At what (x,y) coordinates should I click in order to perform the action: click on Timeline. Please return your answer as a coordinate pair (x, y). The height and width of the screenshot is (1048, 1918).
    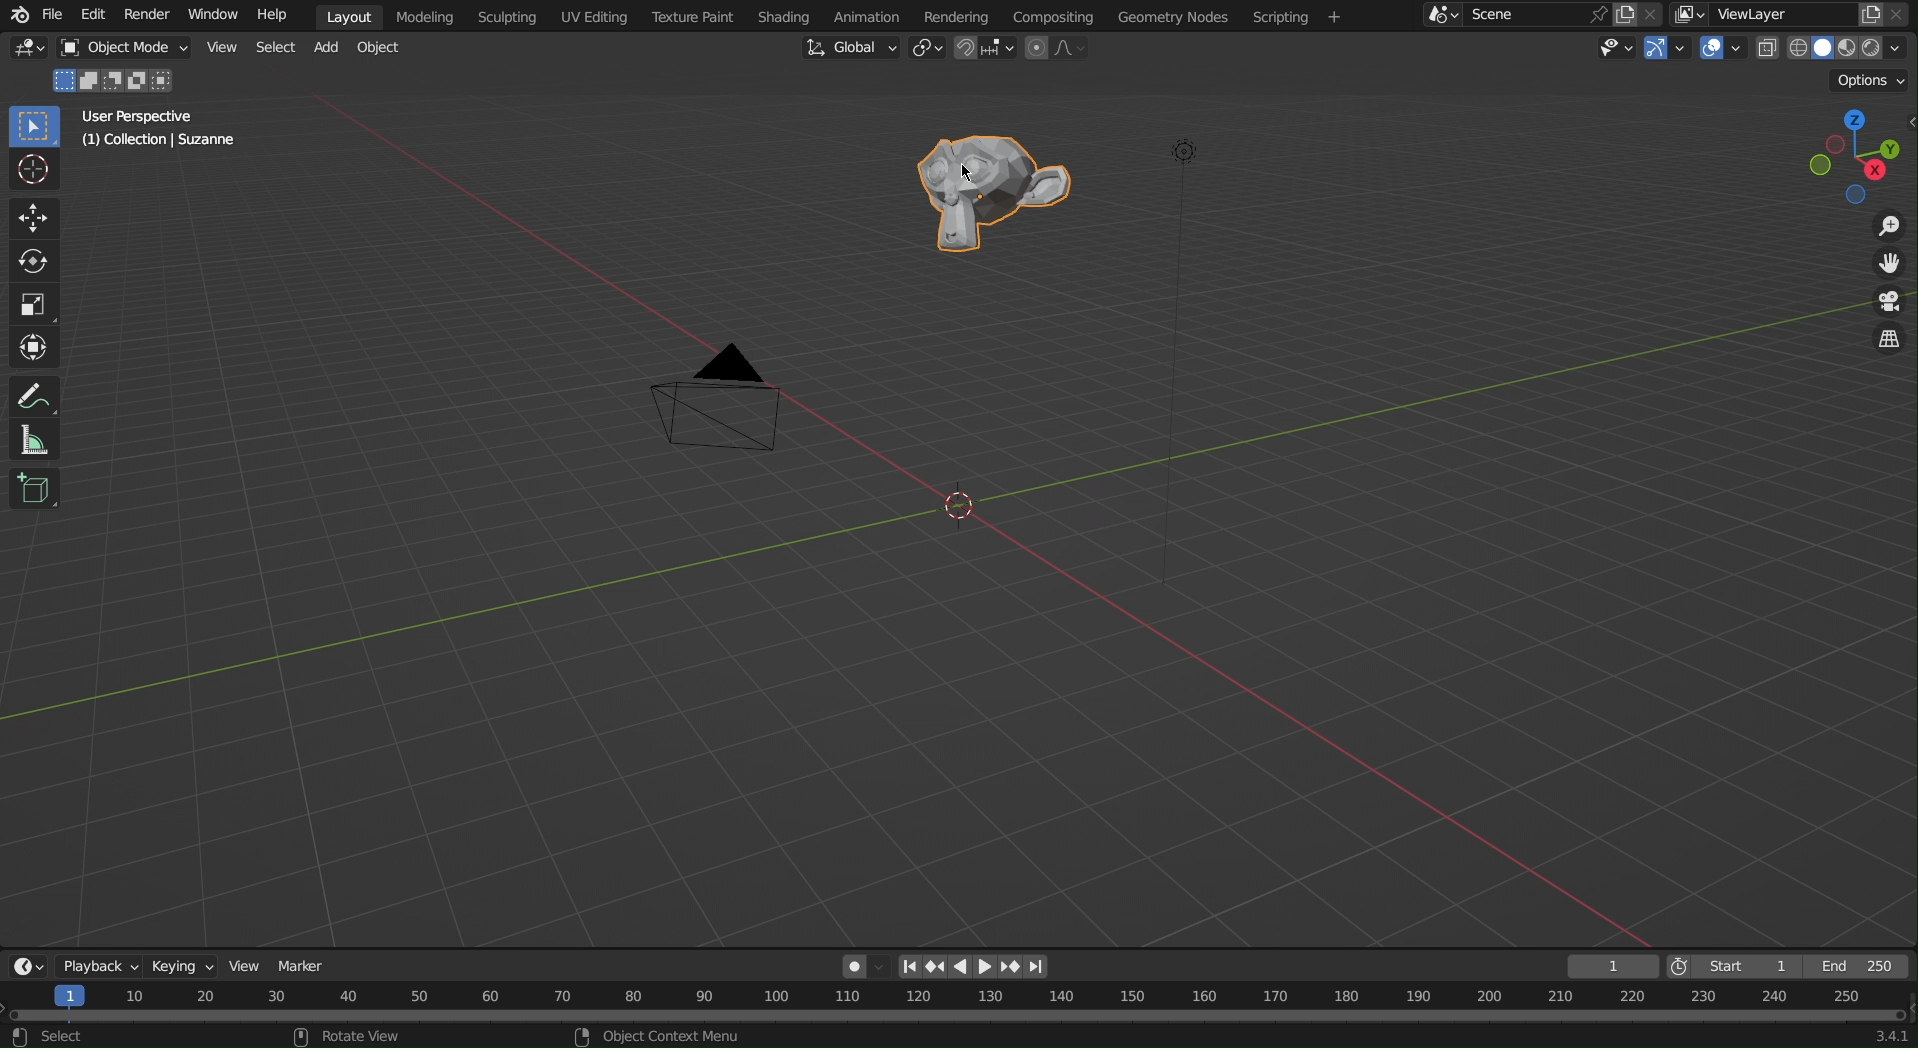
    Looking at the image, I should click on (959, 1003).